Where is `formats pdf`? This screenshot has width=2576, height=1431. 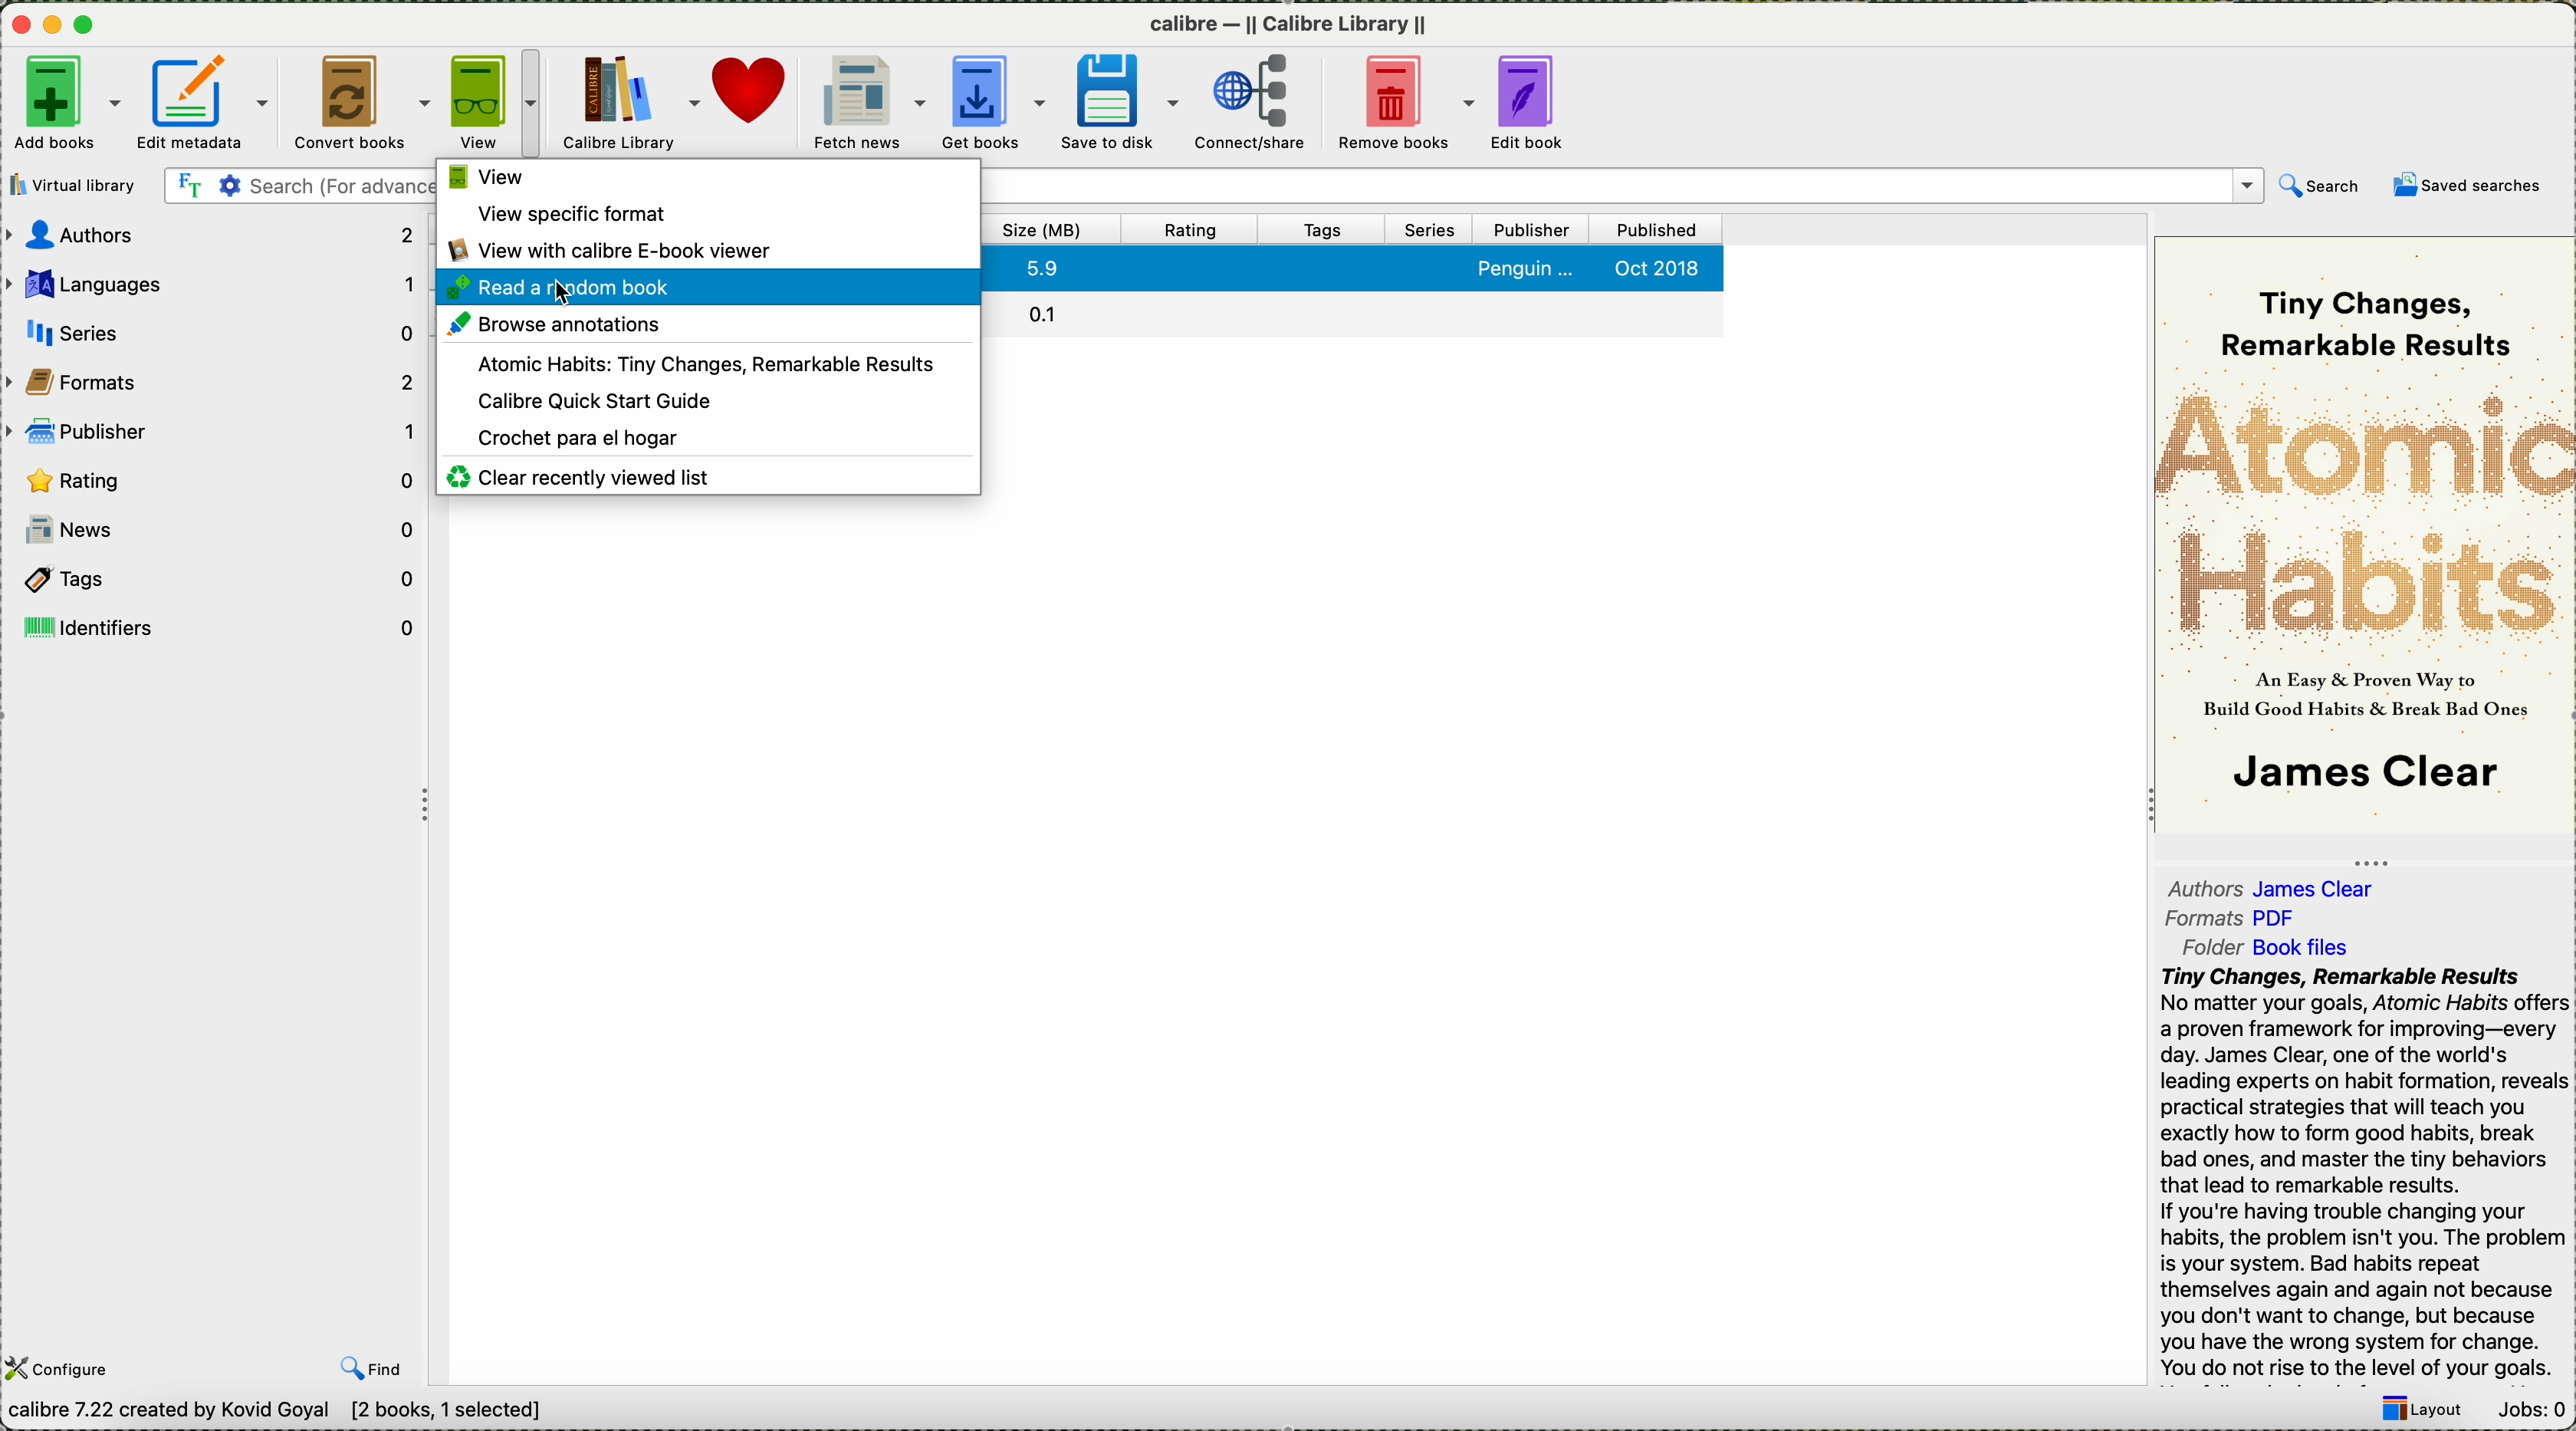 formats pdf is located at coordinates (2236, 917).